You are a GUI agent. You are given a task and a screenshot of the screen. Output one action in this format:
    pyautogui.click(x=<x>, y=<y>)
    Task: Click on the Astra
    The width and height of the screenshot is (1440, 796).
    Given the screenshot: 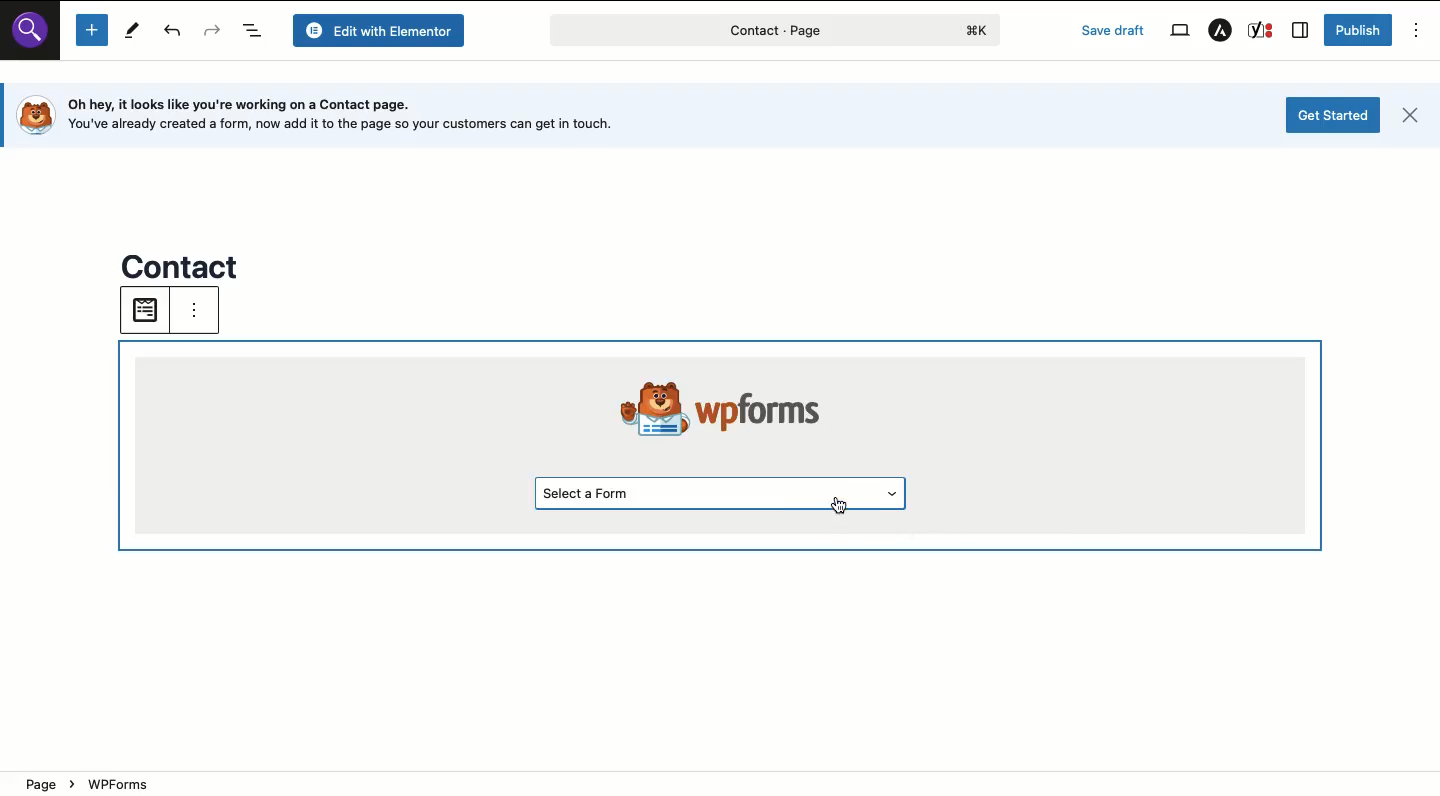 What is the action you would take?
    pyautogui.click(x=1219, y=31)
    